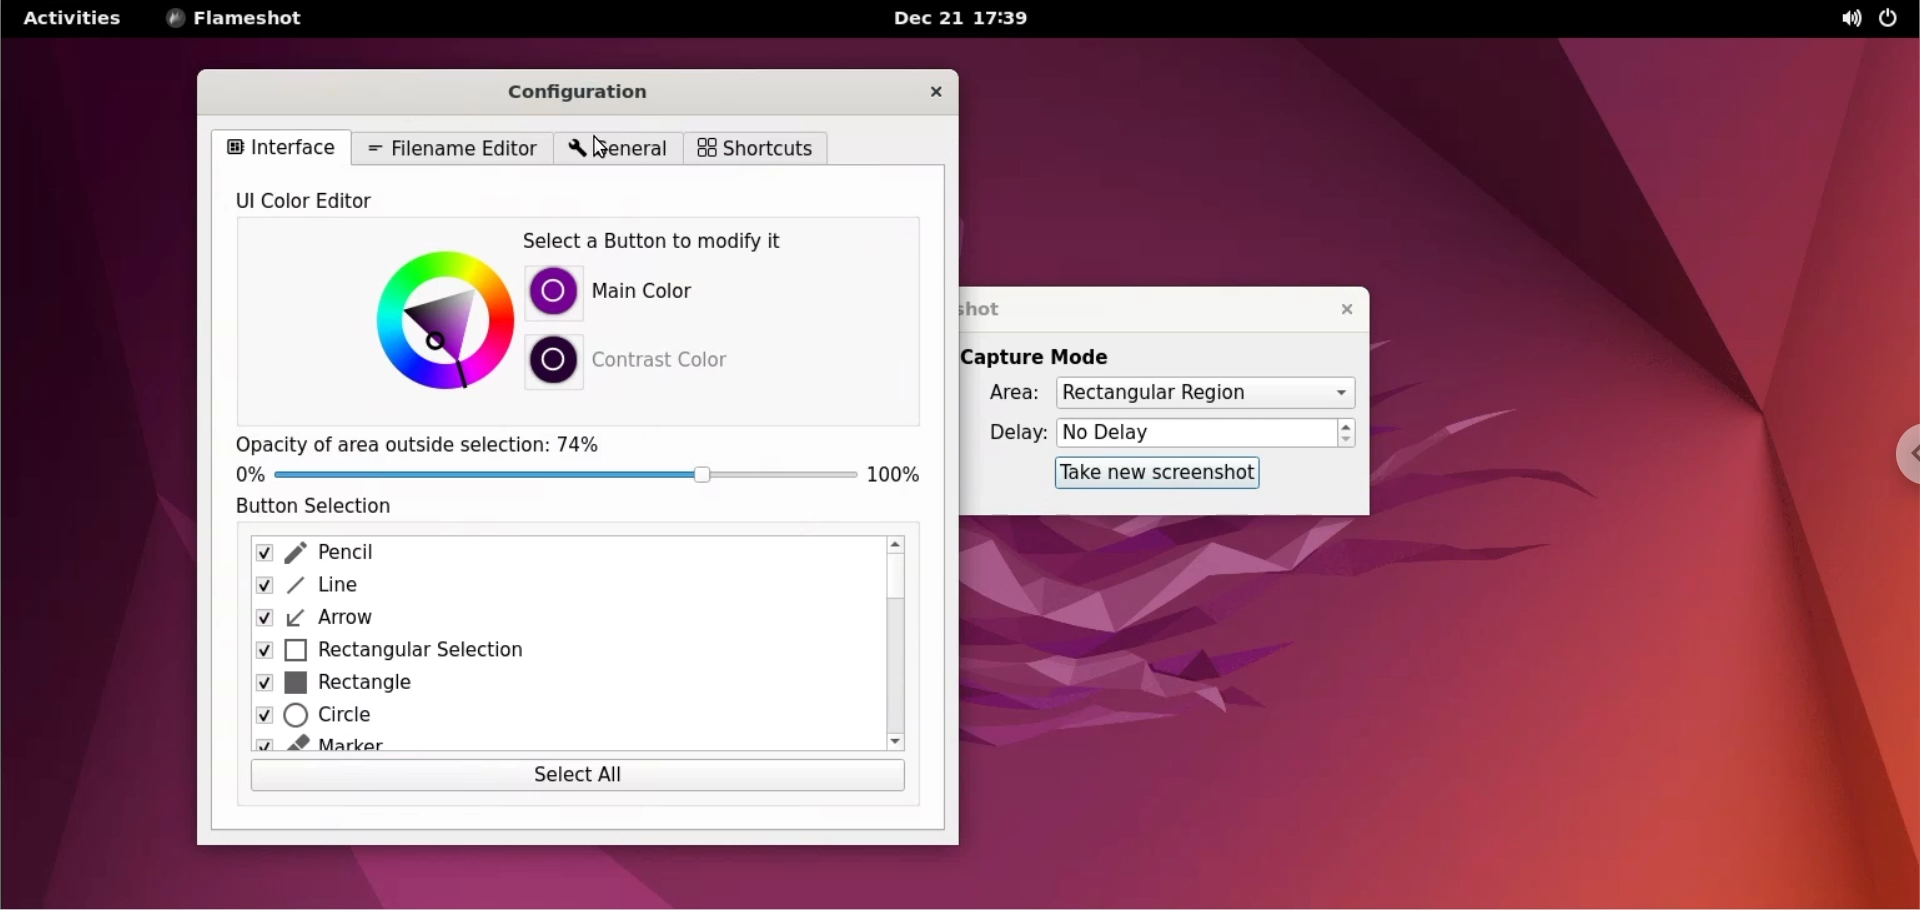 Image resolution: width=1920 pixels, height=910 pixels. Describe the element at coordinates (1052, 356) in the screenshot. I see `capture mode` at that location.